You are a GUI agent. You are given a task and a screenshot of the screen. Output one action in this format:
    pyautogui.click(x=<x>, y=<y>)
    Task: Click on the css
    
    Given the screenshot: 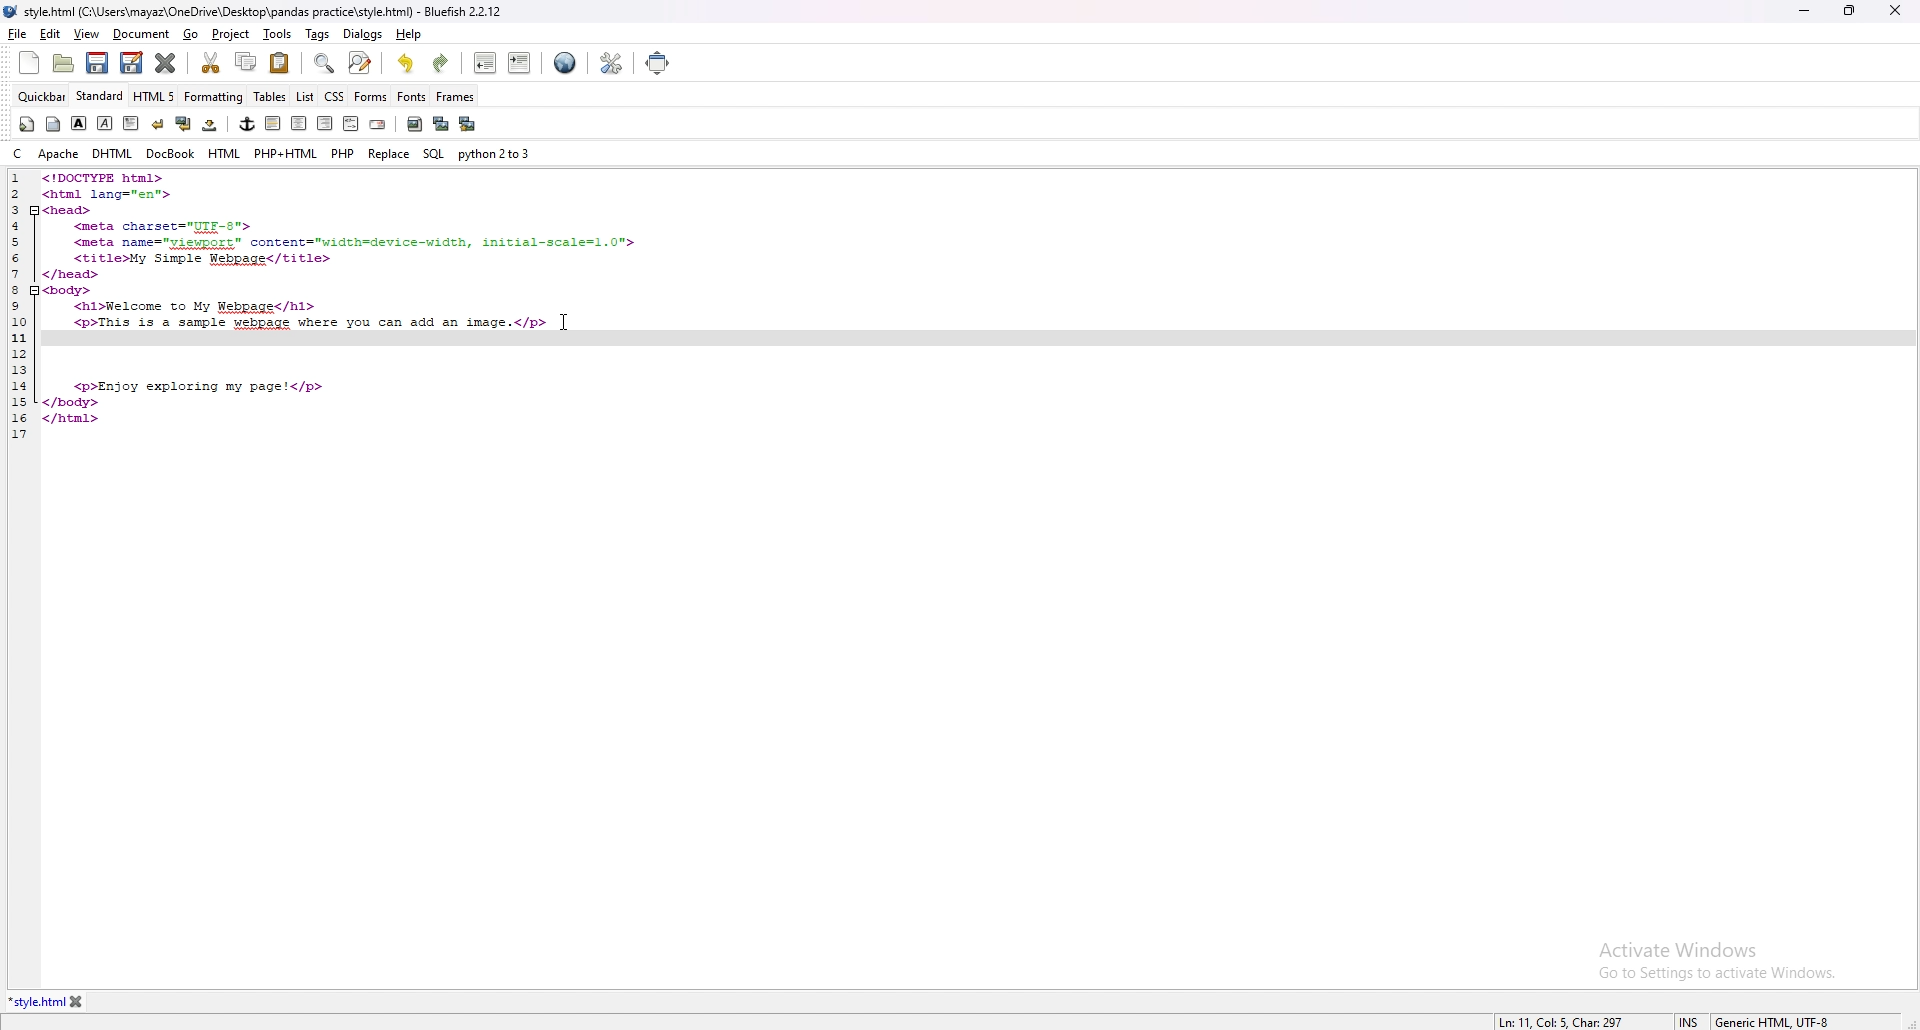 What is the action you would take?
    pyautogui.click(x=334, y=95)
    